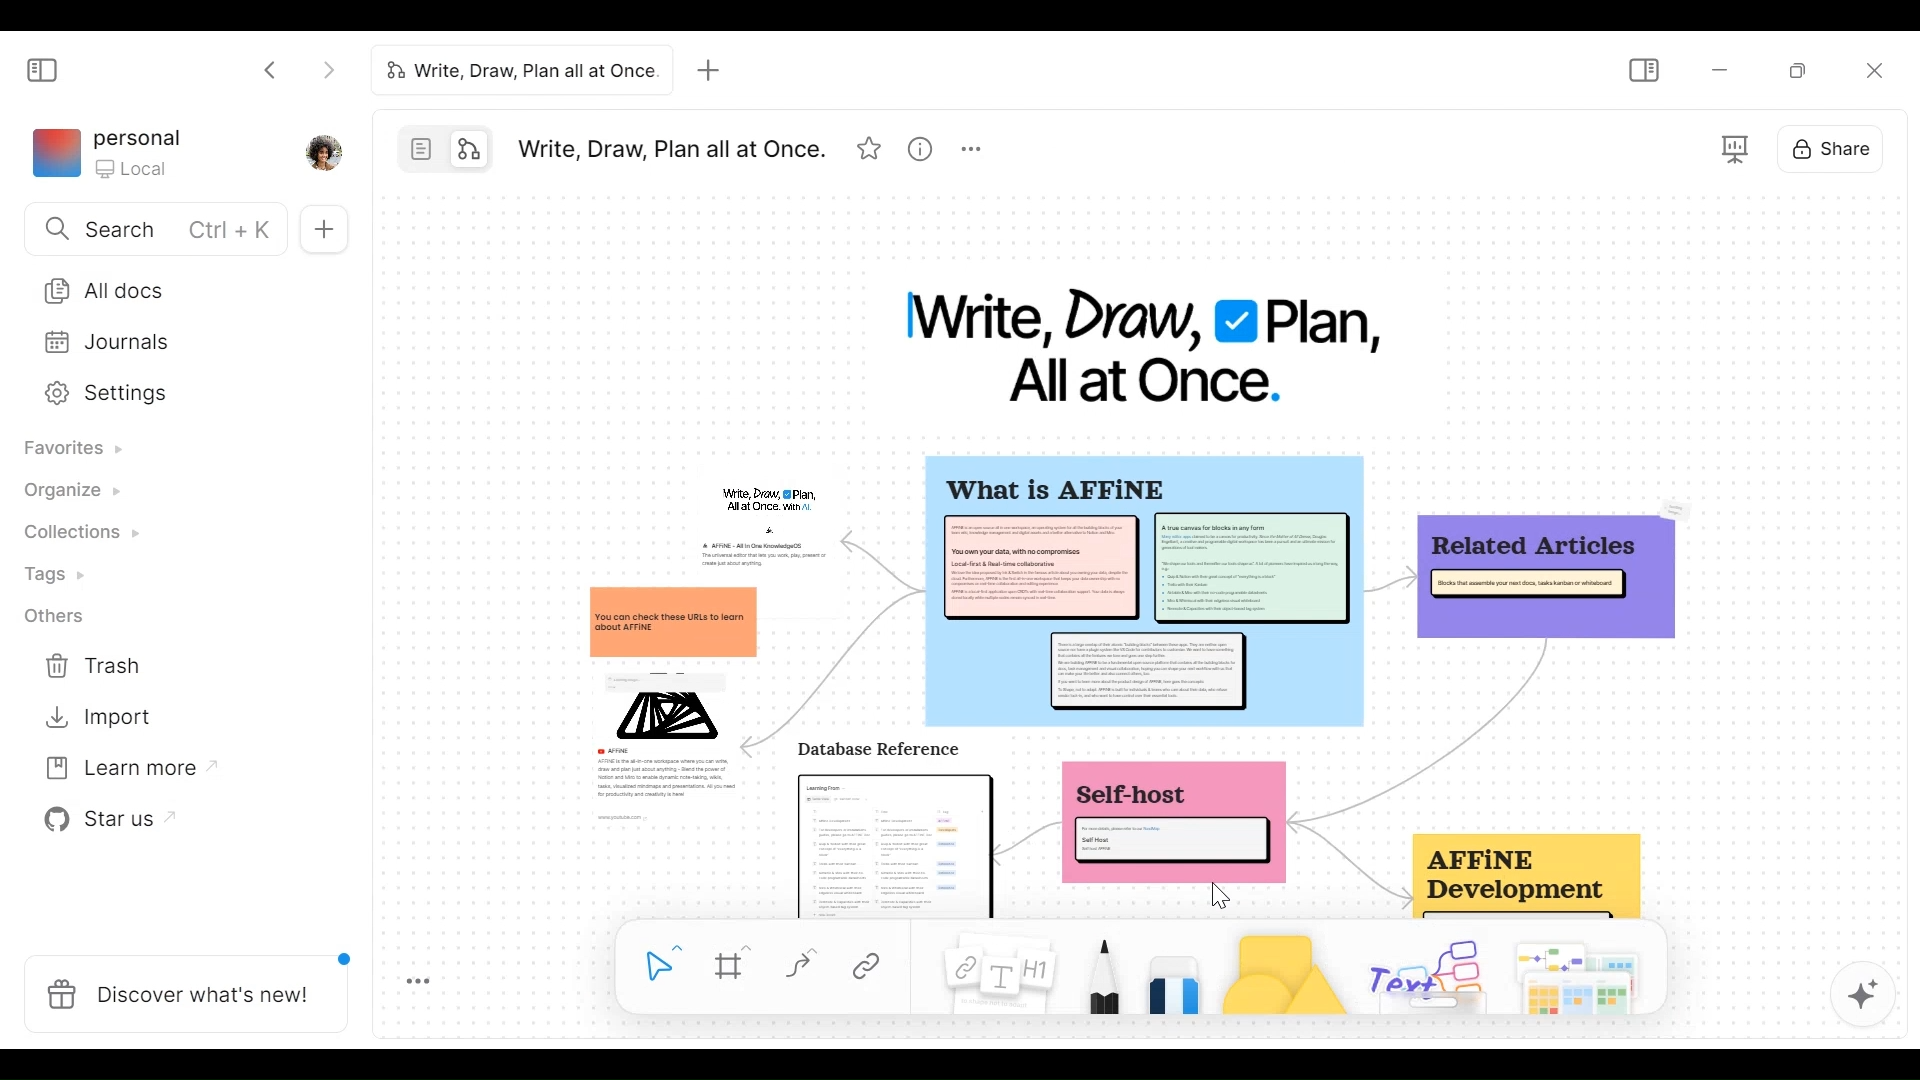  I want to click on More, so click(971, 150).